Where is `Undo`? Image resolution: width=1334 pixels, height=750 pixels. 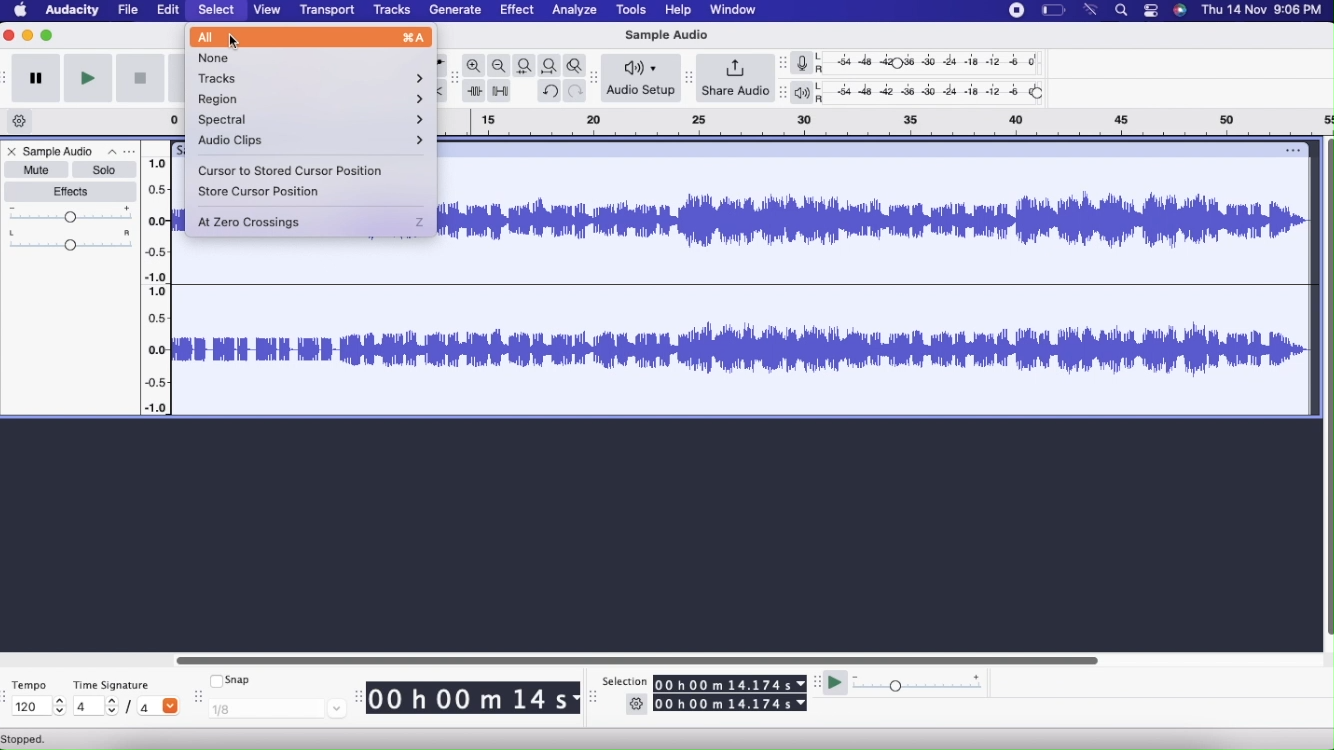
Undo is located at coordinates (551, 90).